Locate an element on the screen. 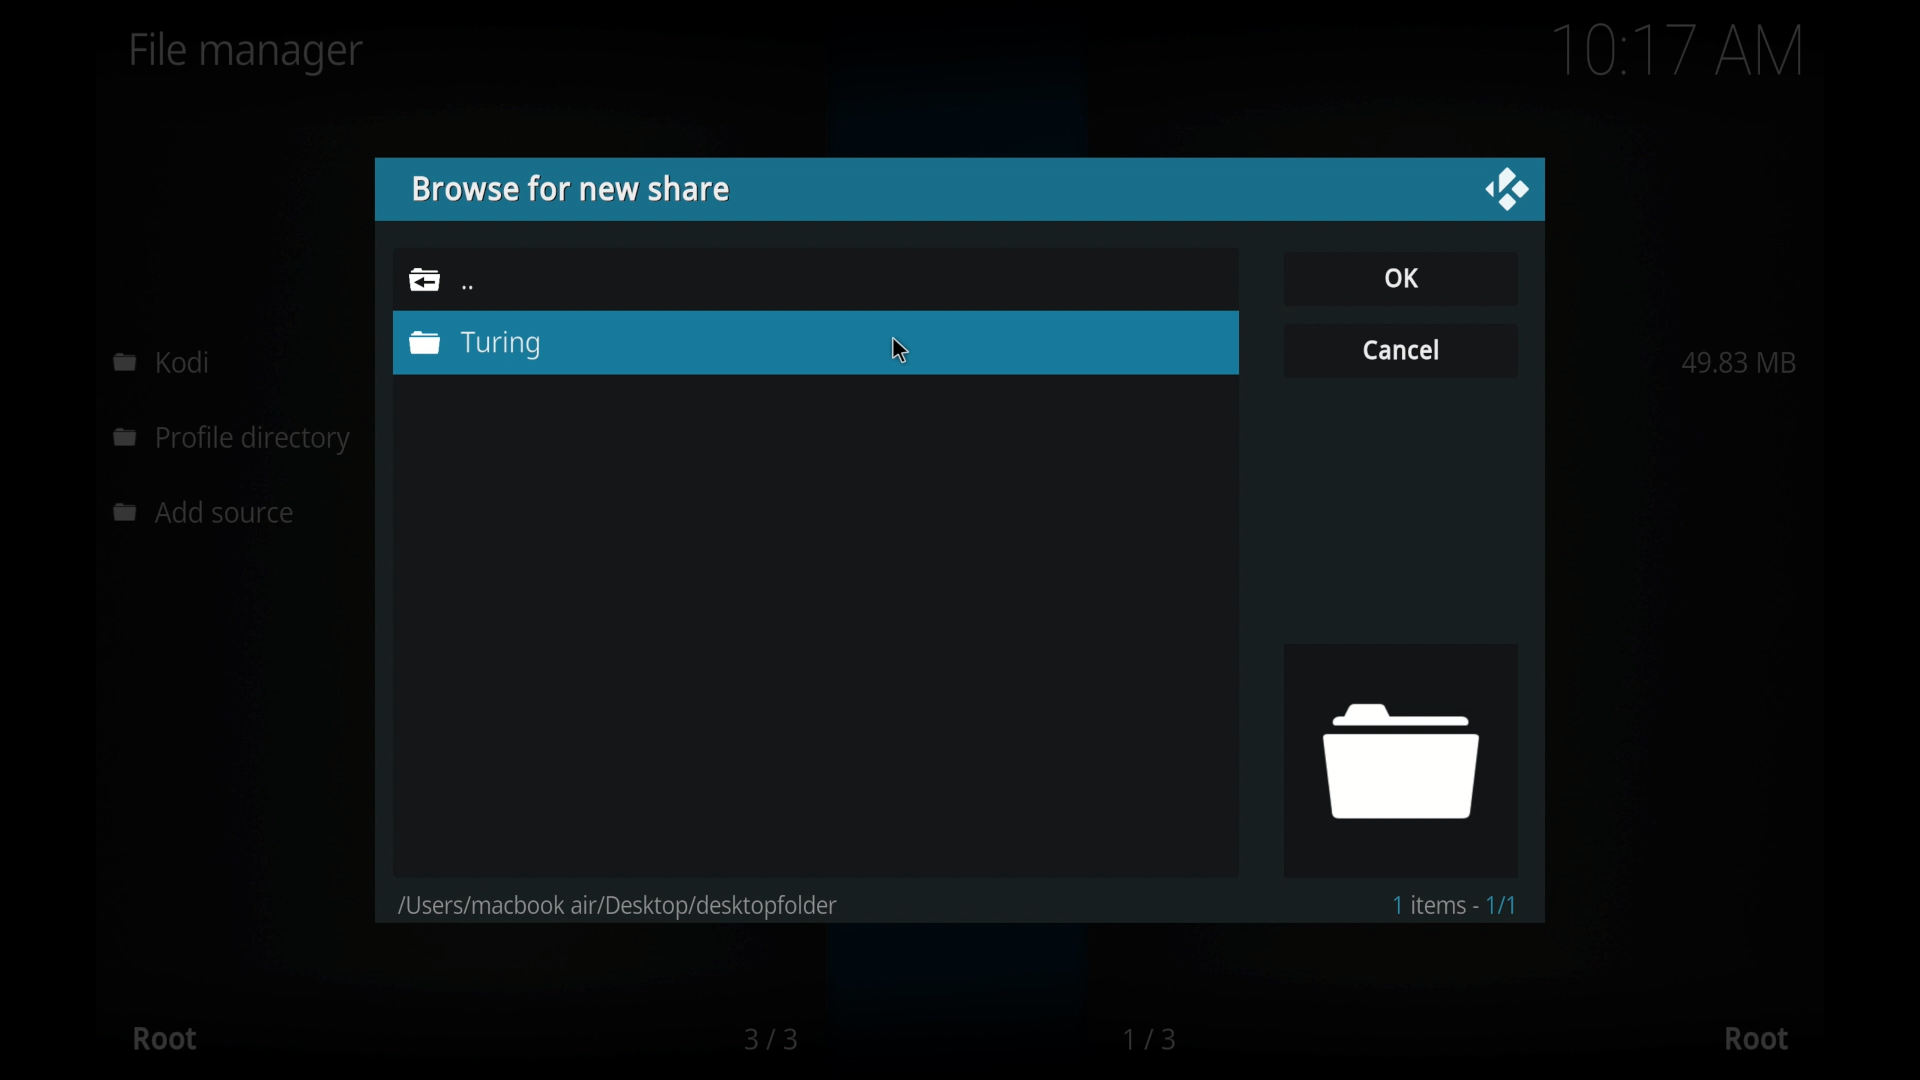 The width and height of the screenshot is (1920, 1080). /Users/machook air/Desktop/desktopfolder is located at coordinates (620, 902).